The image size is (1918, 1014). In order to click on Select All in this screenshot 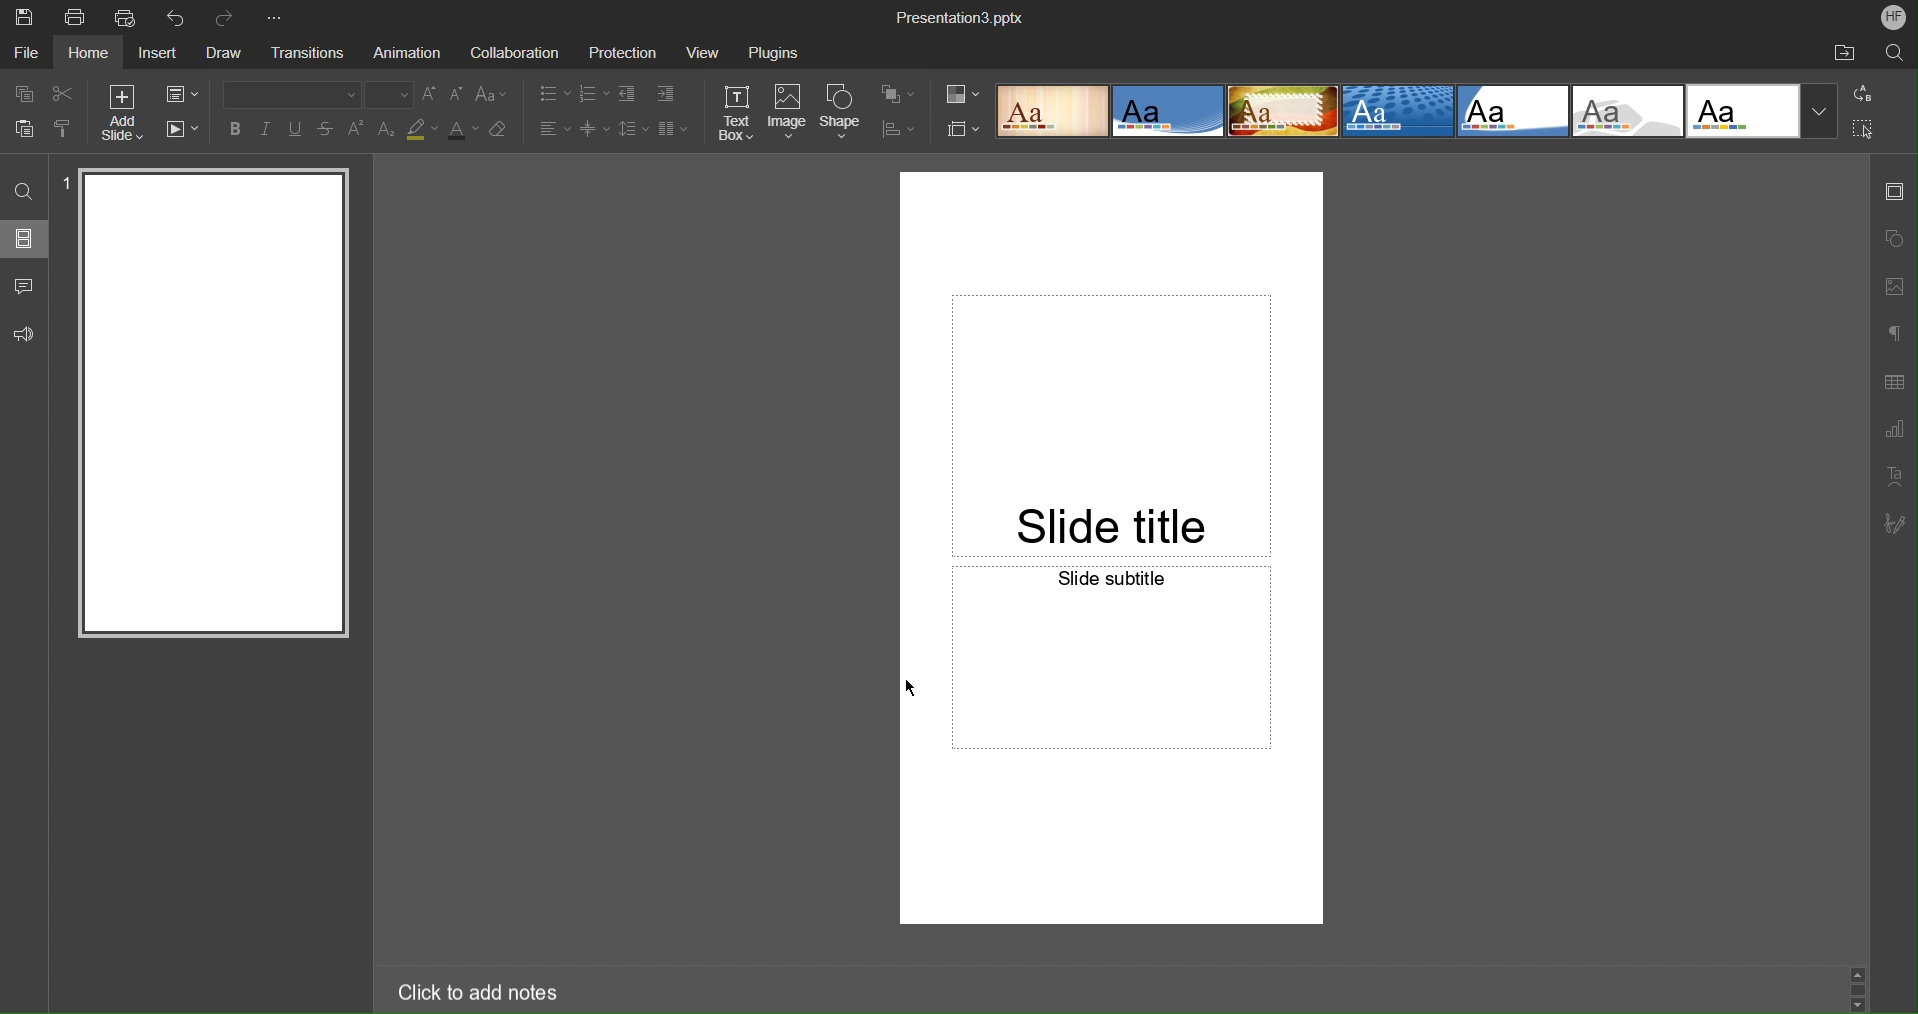, I will do `click(1865, 130)`.